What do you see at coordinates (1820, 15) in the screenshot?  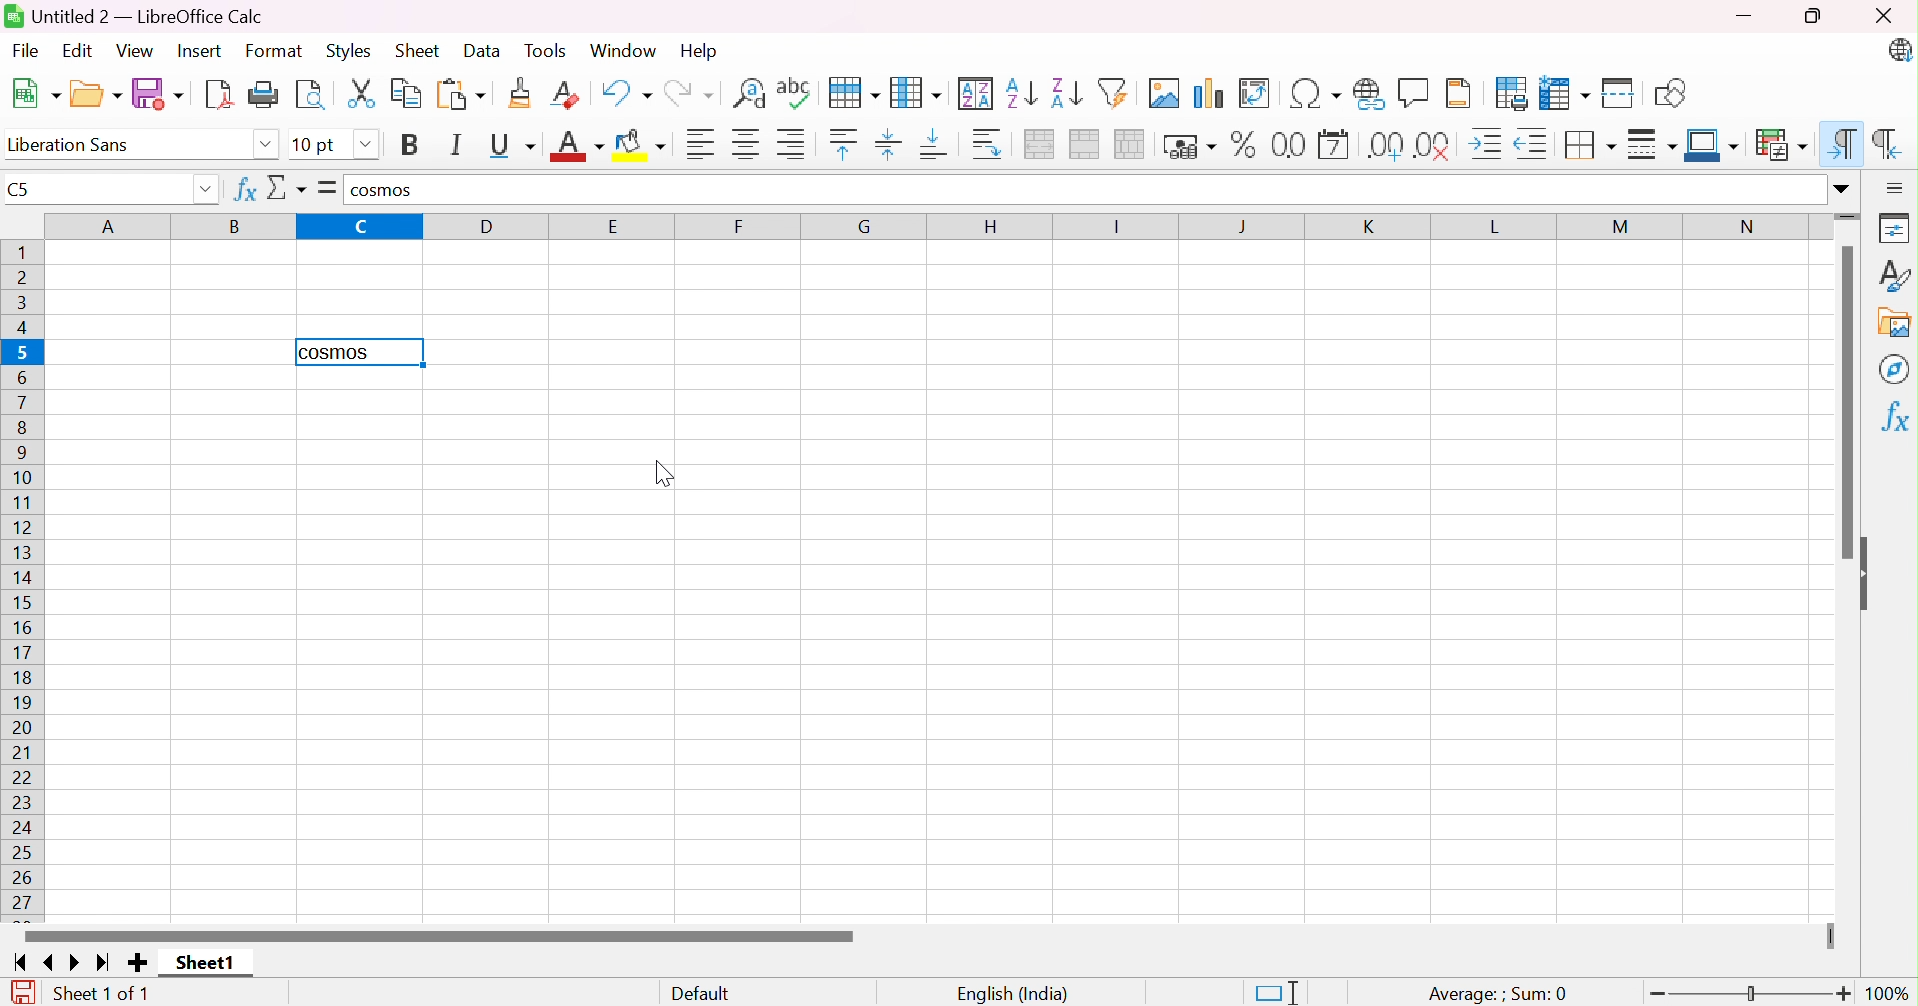 I see `Restore Down` at bounding box center [1820, 15].